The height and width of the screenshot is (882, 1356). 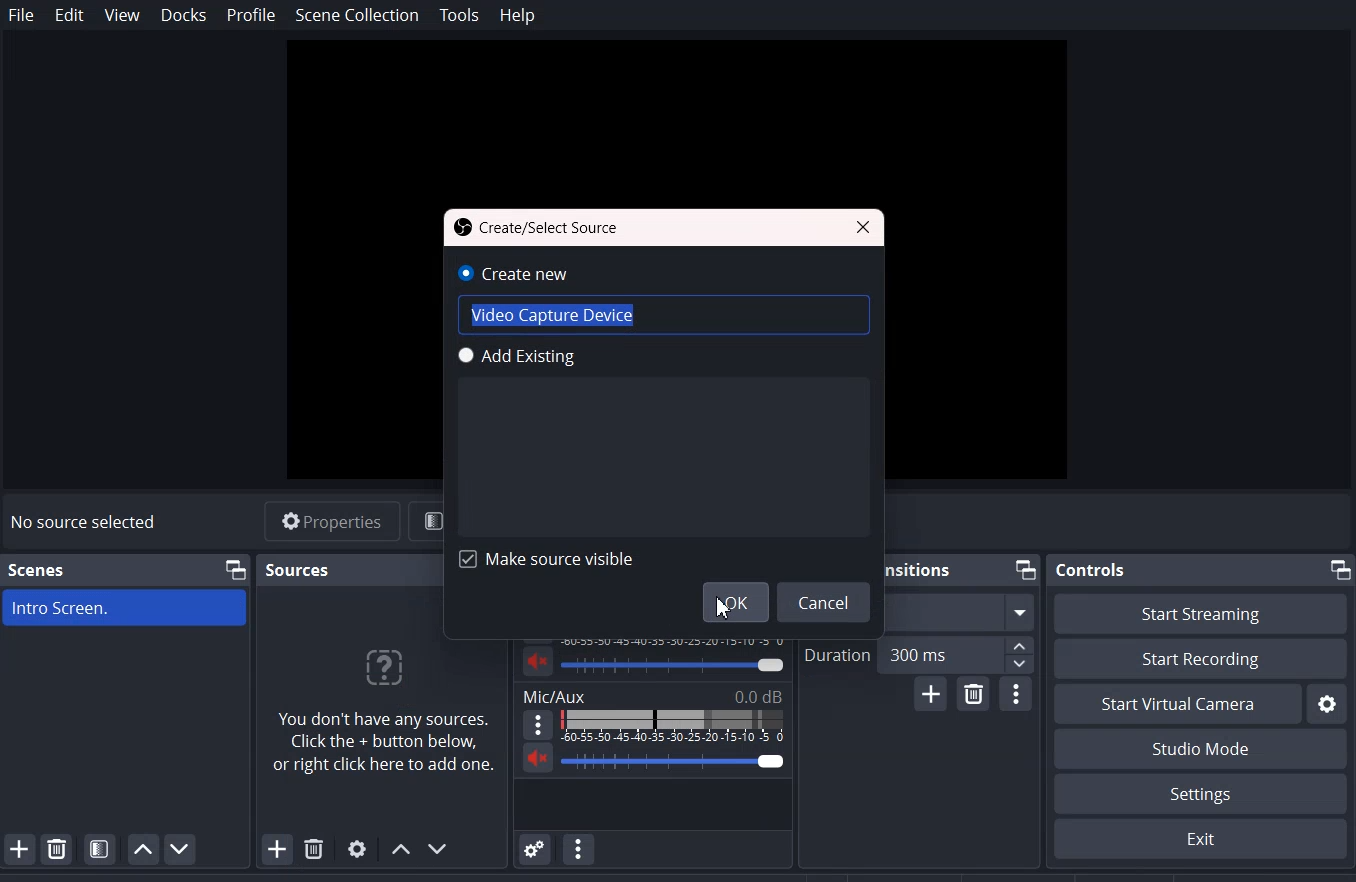 I want to click on Help, so click(x=516, y=16).